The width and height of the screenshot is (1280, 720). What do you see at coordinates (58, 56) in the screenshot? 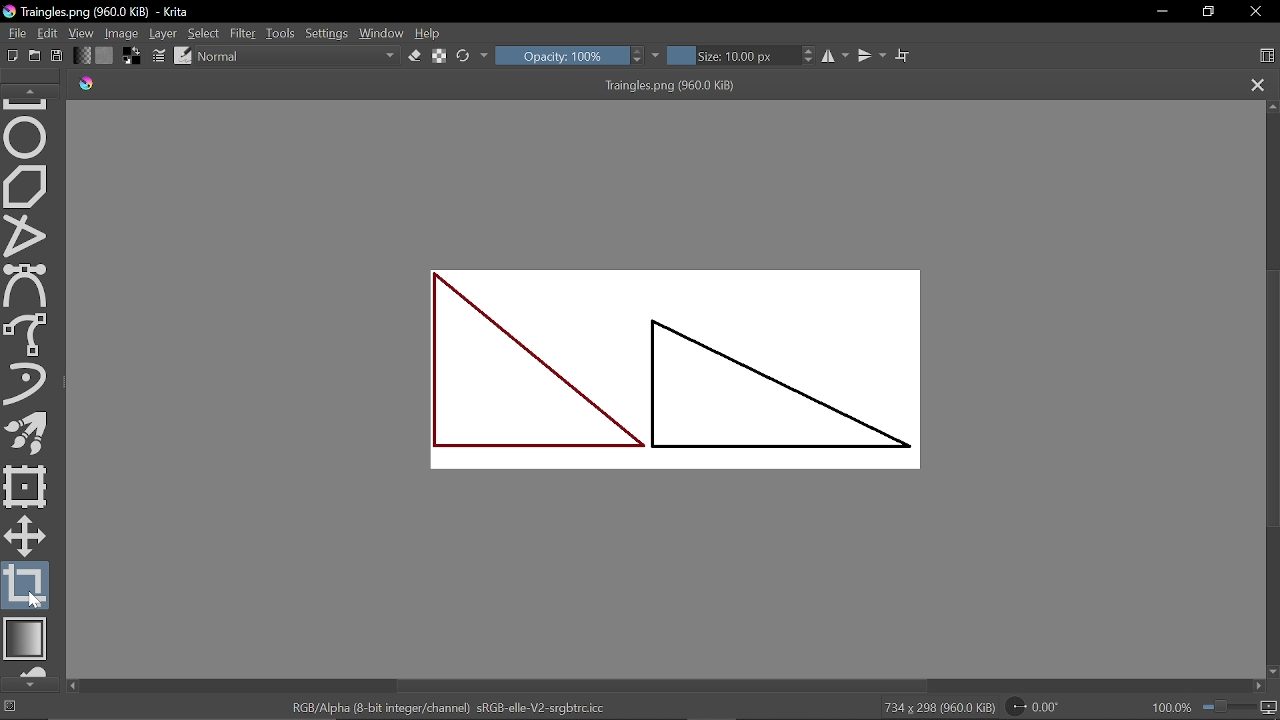
I see `Save` at bounding box center [58, 56].